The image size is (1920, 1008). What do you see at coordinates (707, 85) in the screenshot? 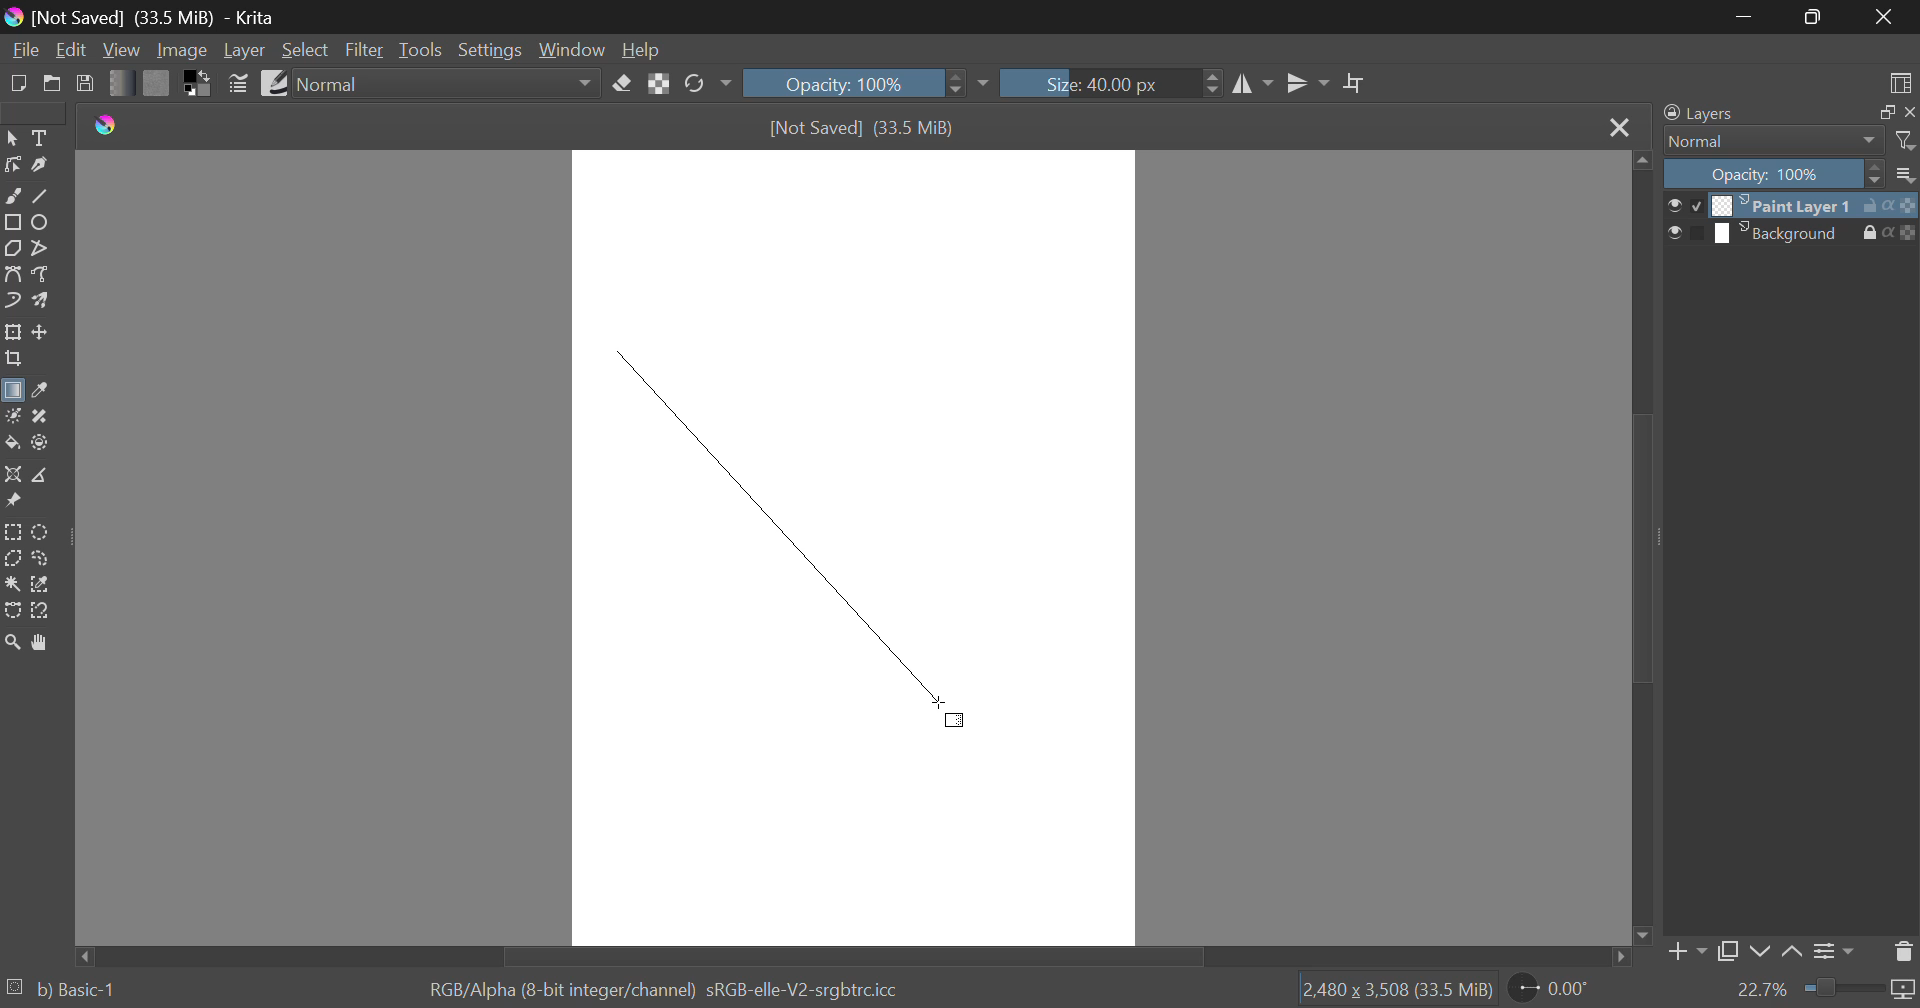
I see `Rotate` at bounding box center [707, 85].